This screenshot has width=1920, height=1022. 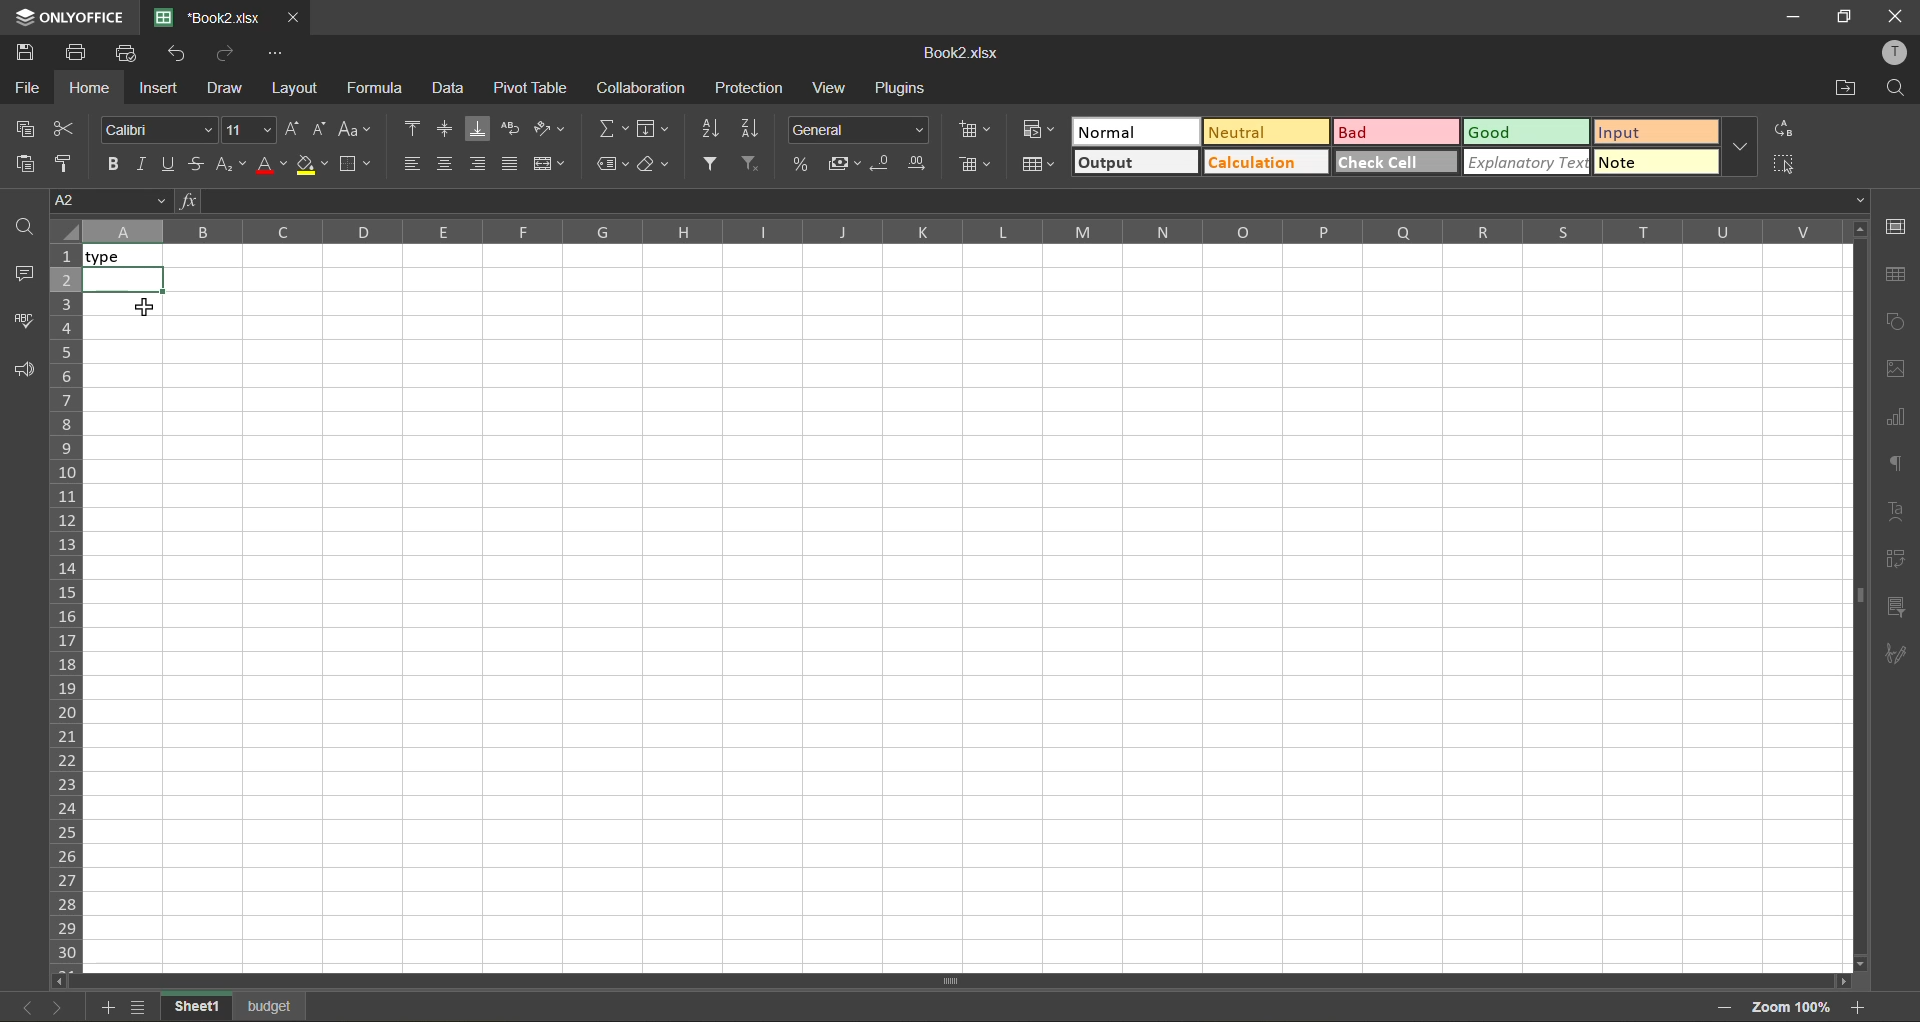 I want to click on home, so click(x=92, y=86).